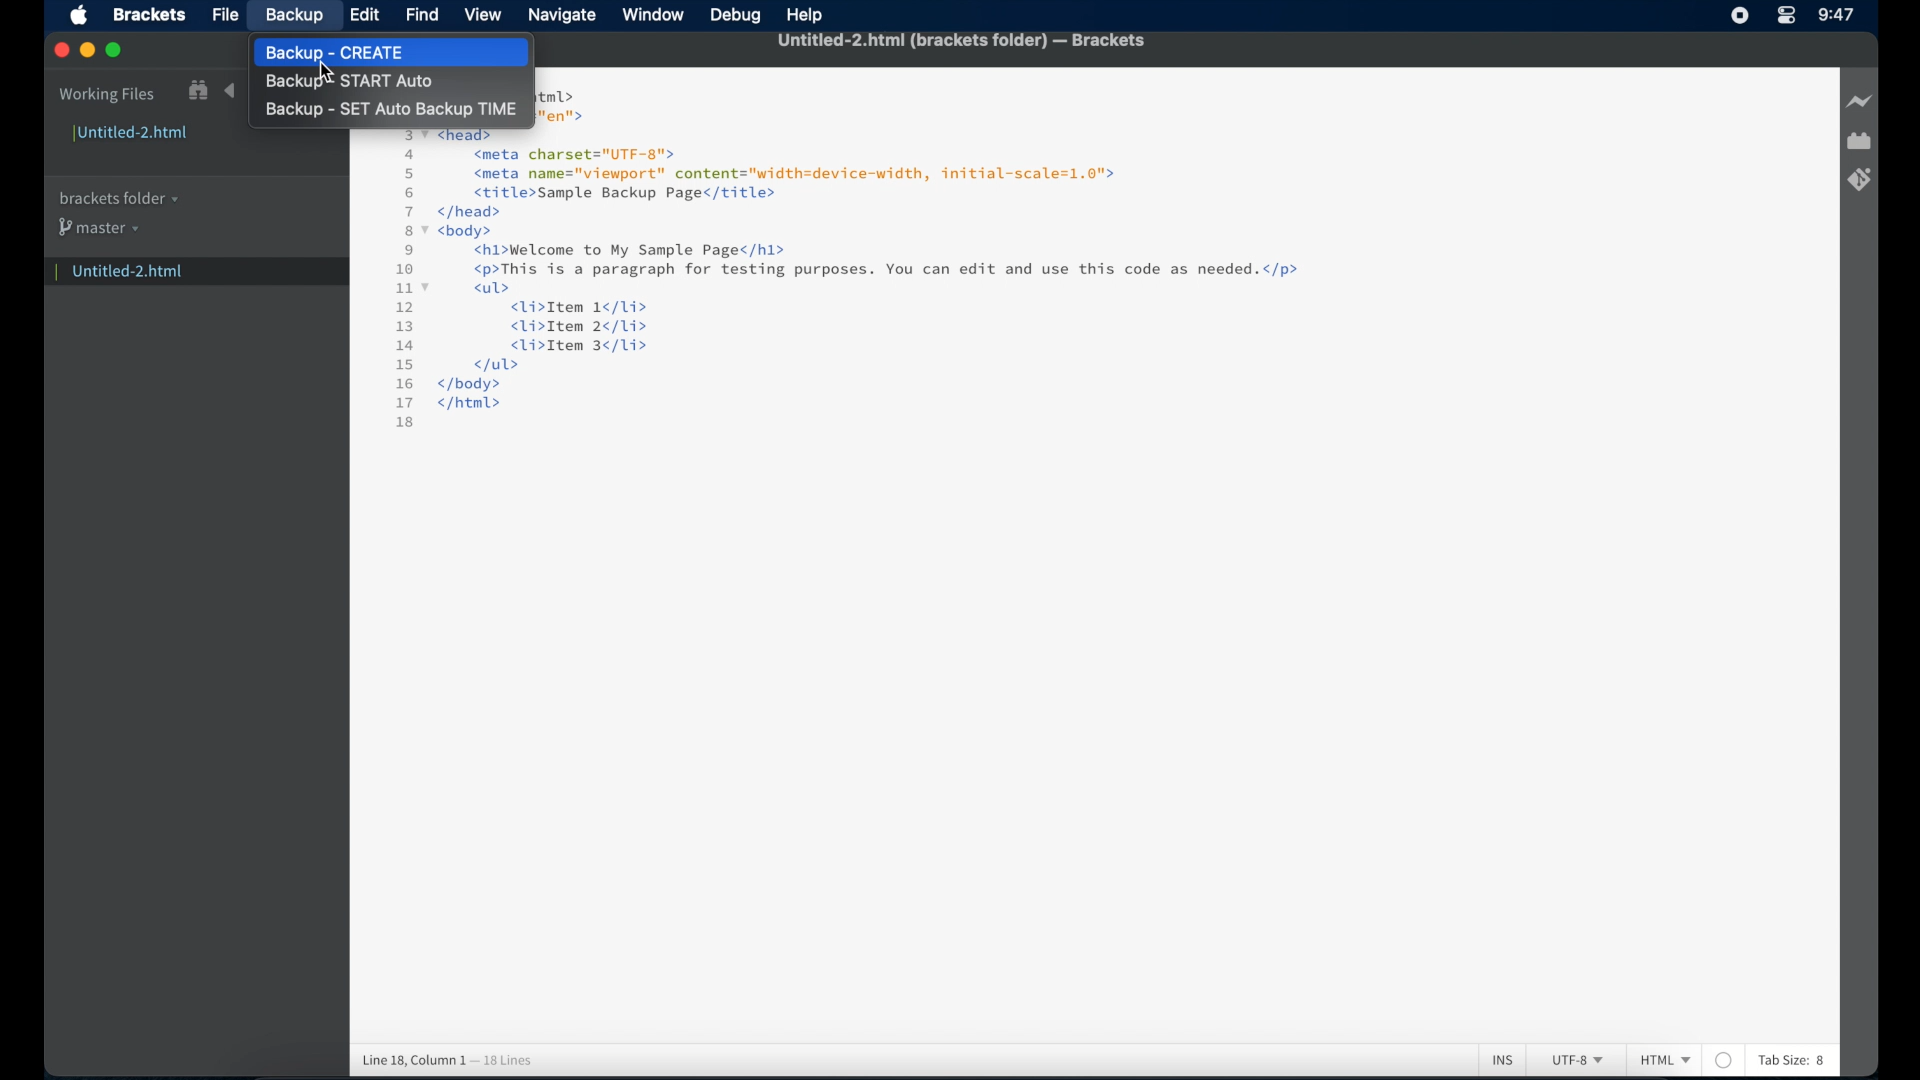 This screenshot has width=1920, height=1080. Describe the element at coordinates (482, 14) in the screenshot. I see `view` at that location.